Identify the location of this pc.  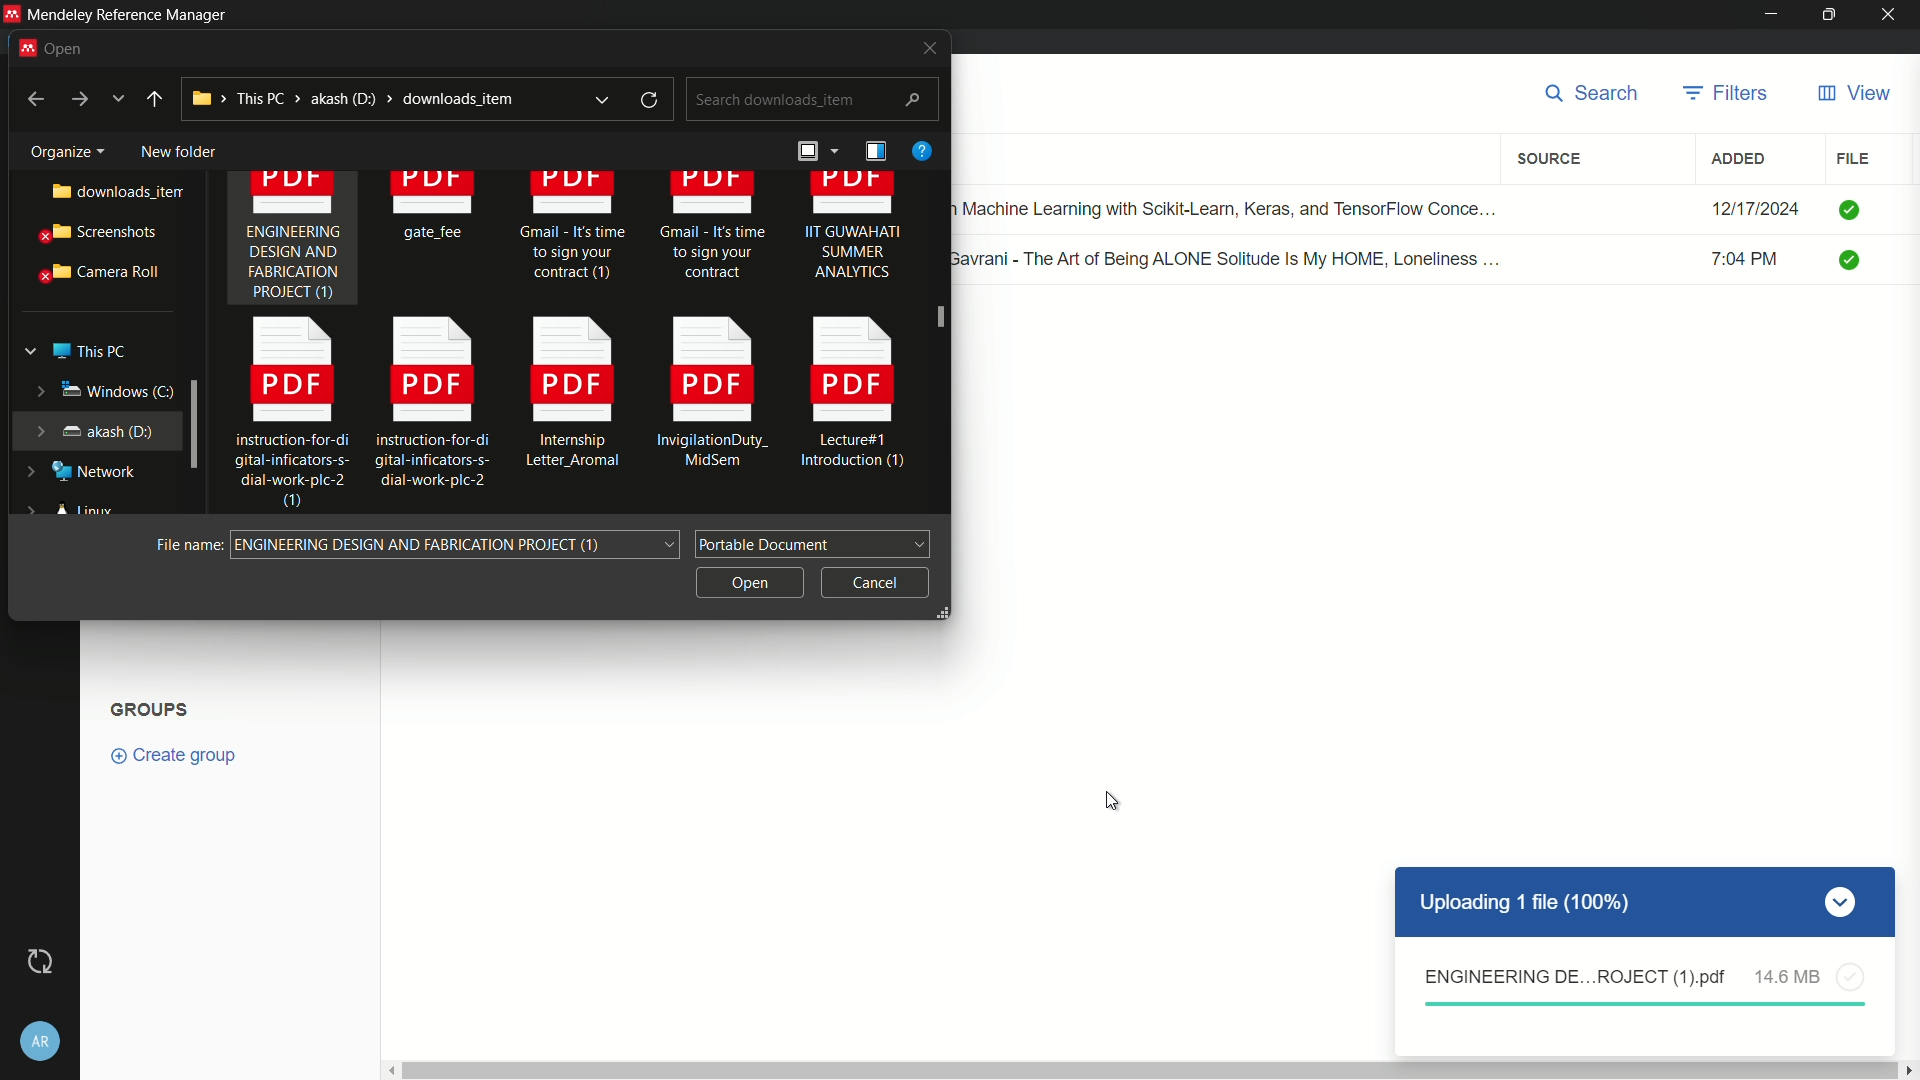
(88, 347).